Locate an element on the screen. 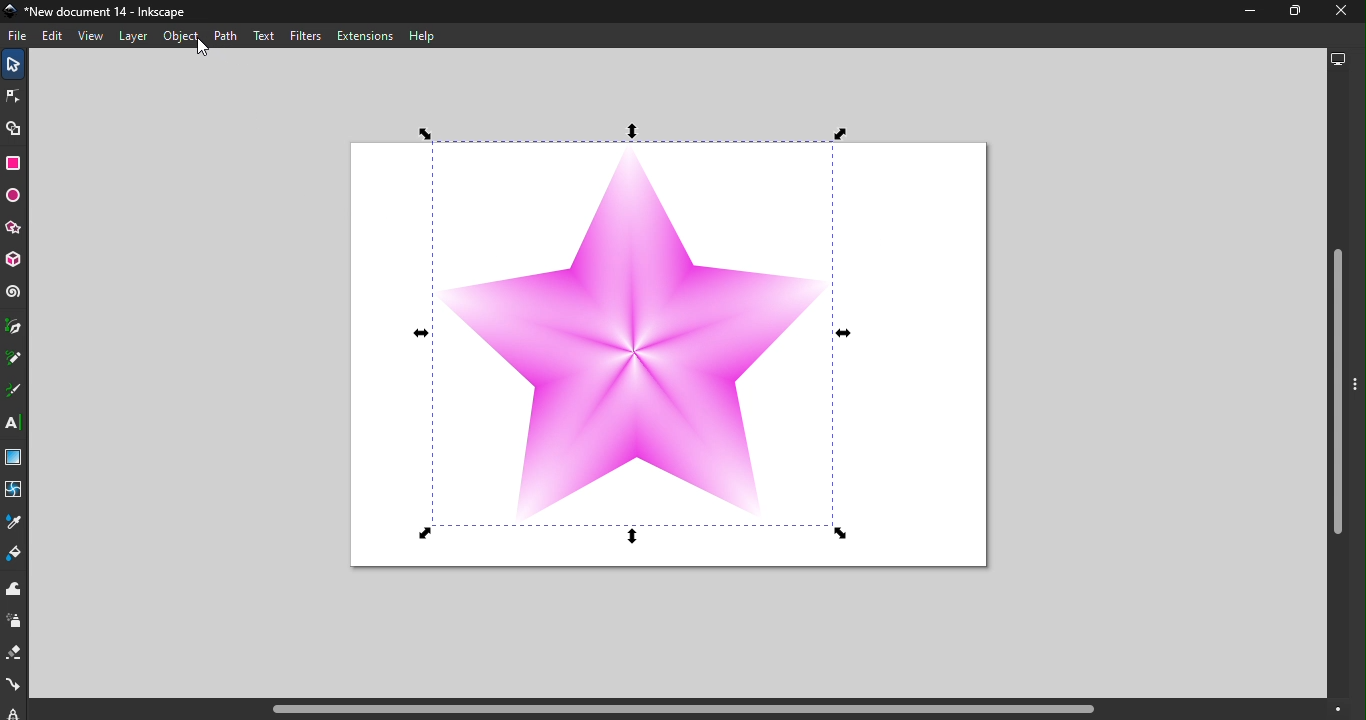  Ellipse/Arc tool is located at coordinates (15, 199).